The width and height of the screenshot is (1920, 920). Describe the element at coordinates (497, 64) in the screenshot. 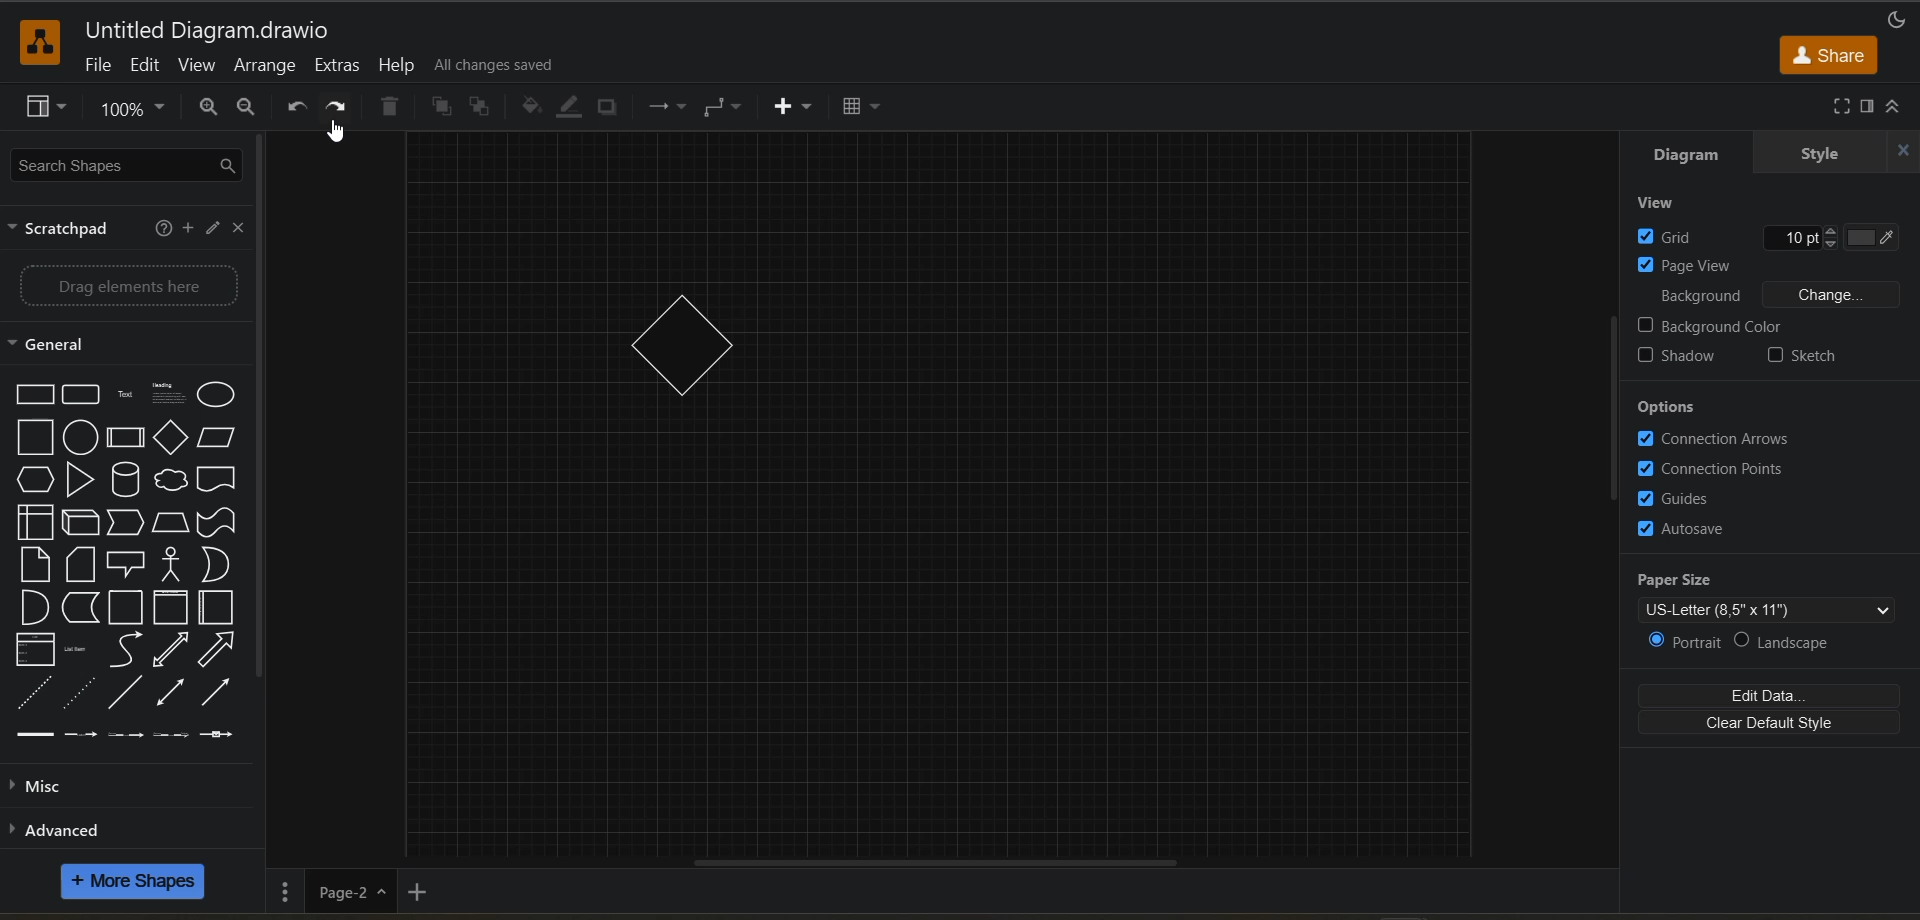

I see `all changes saved` at that location.